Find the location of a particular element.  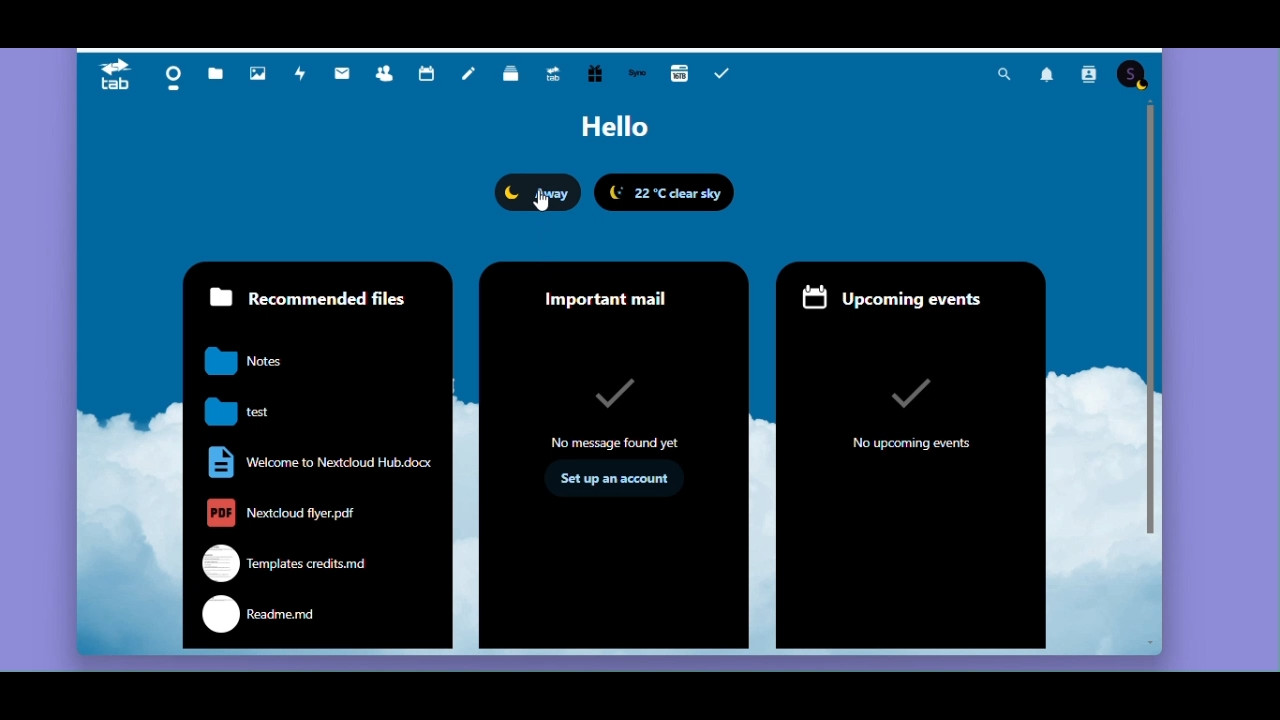

Files is located at coordinates (215, 68).